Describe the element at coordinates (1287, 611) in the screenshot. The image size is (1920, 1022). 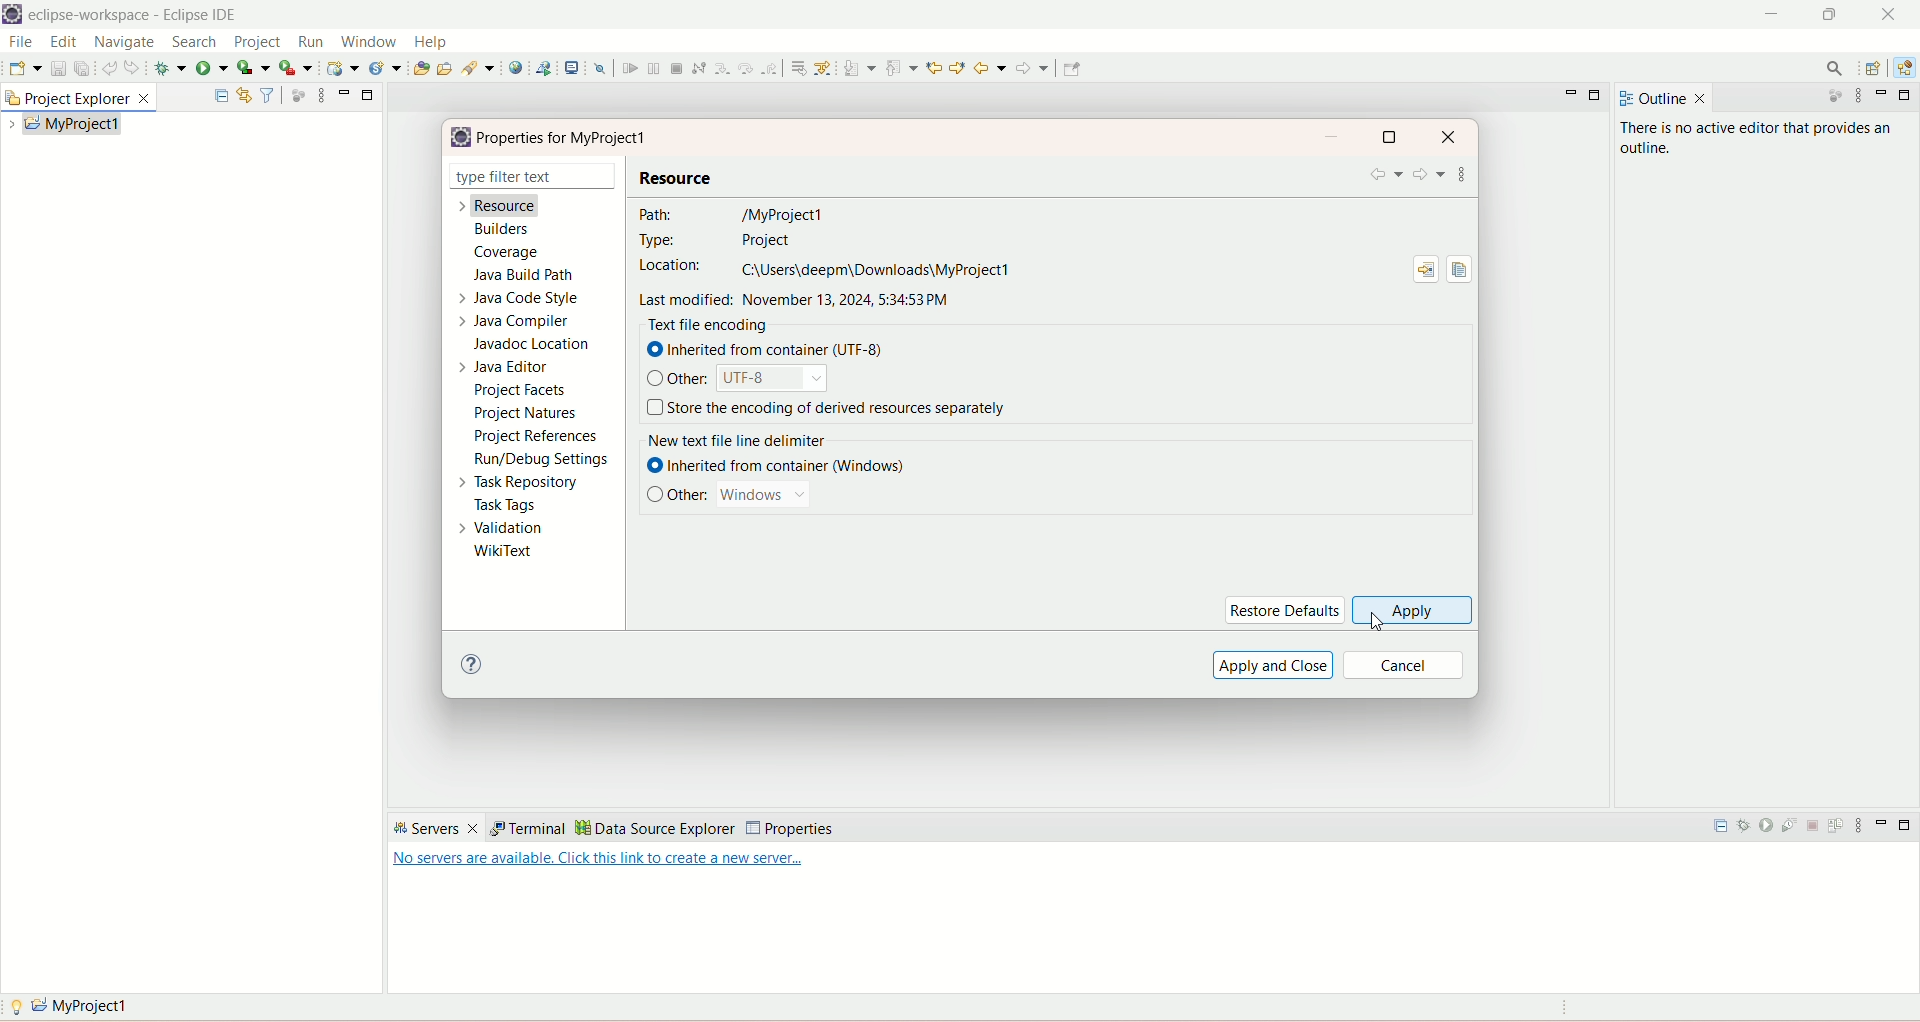
I see `restore defaults` at that location.